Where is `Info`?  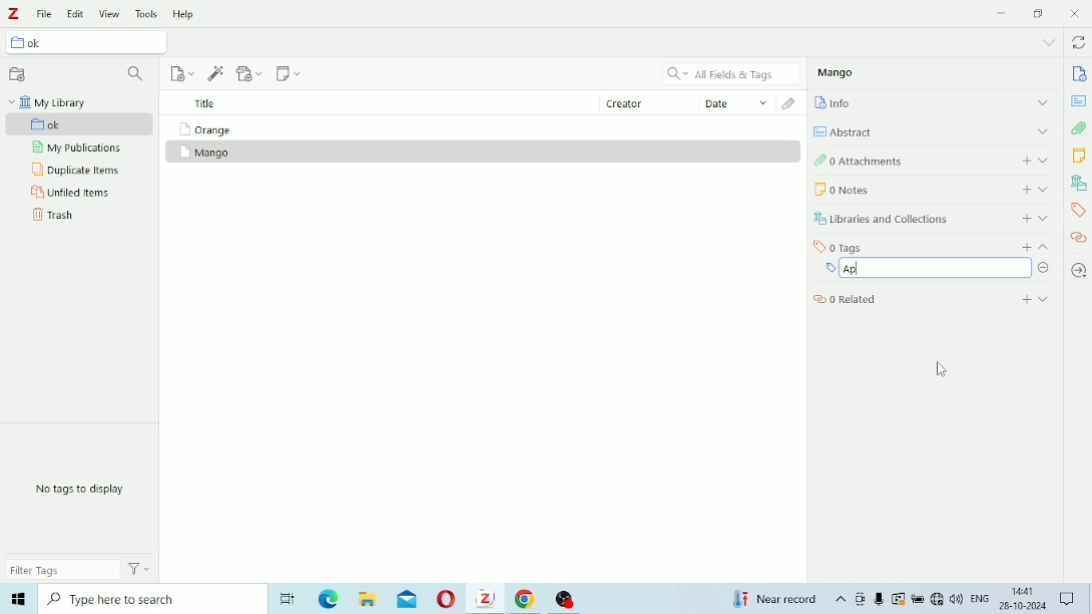 Info is located at coordinates (933, 101).